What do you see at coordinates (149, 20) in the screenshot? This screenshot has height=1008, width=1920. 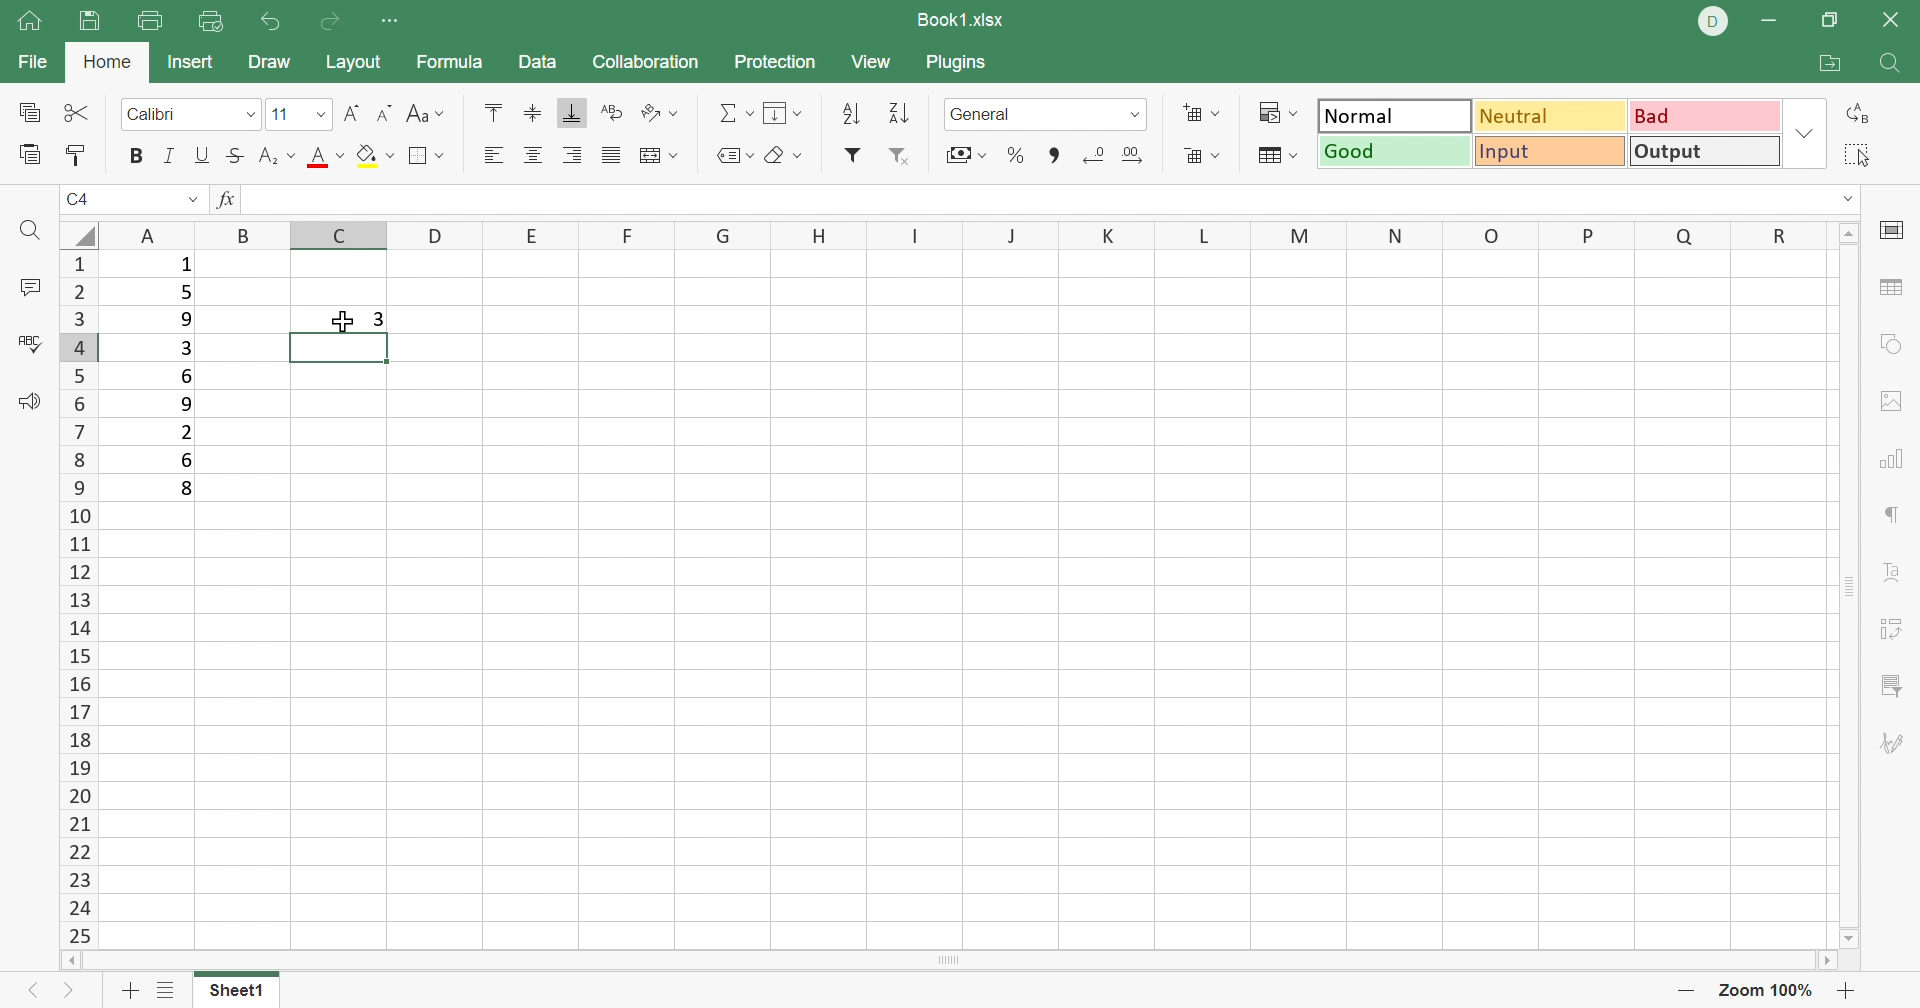 I see `Print file` at bounding box center [149, 20].